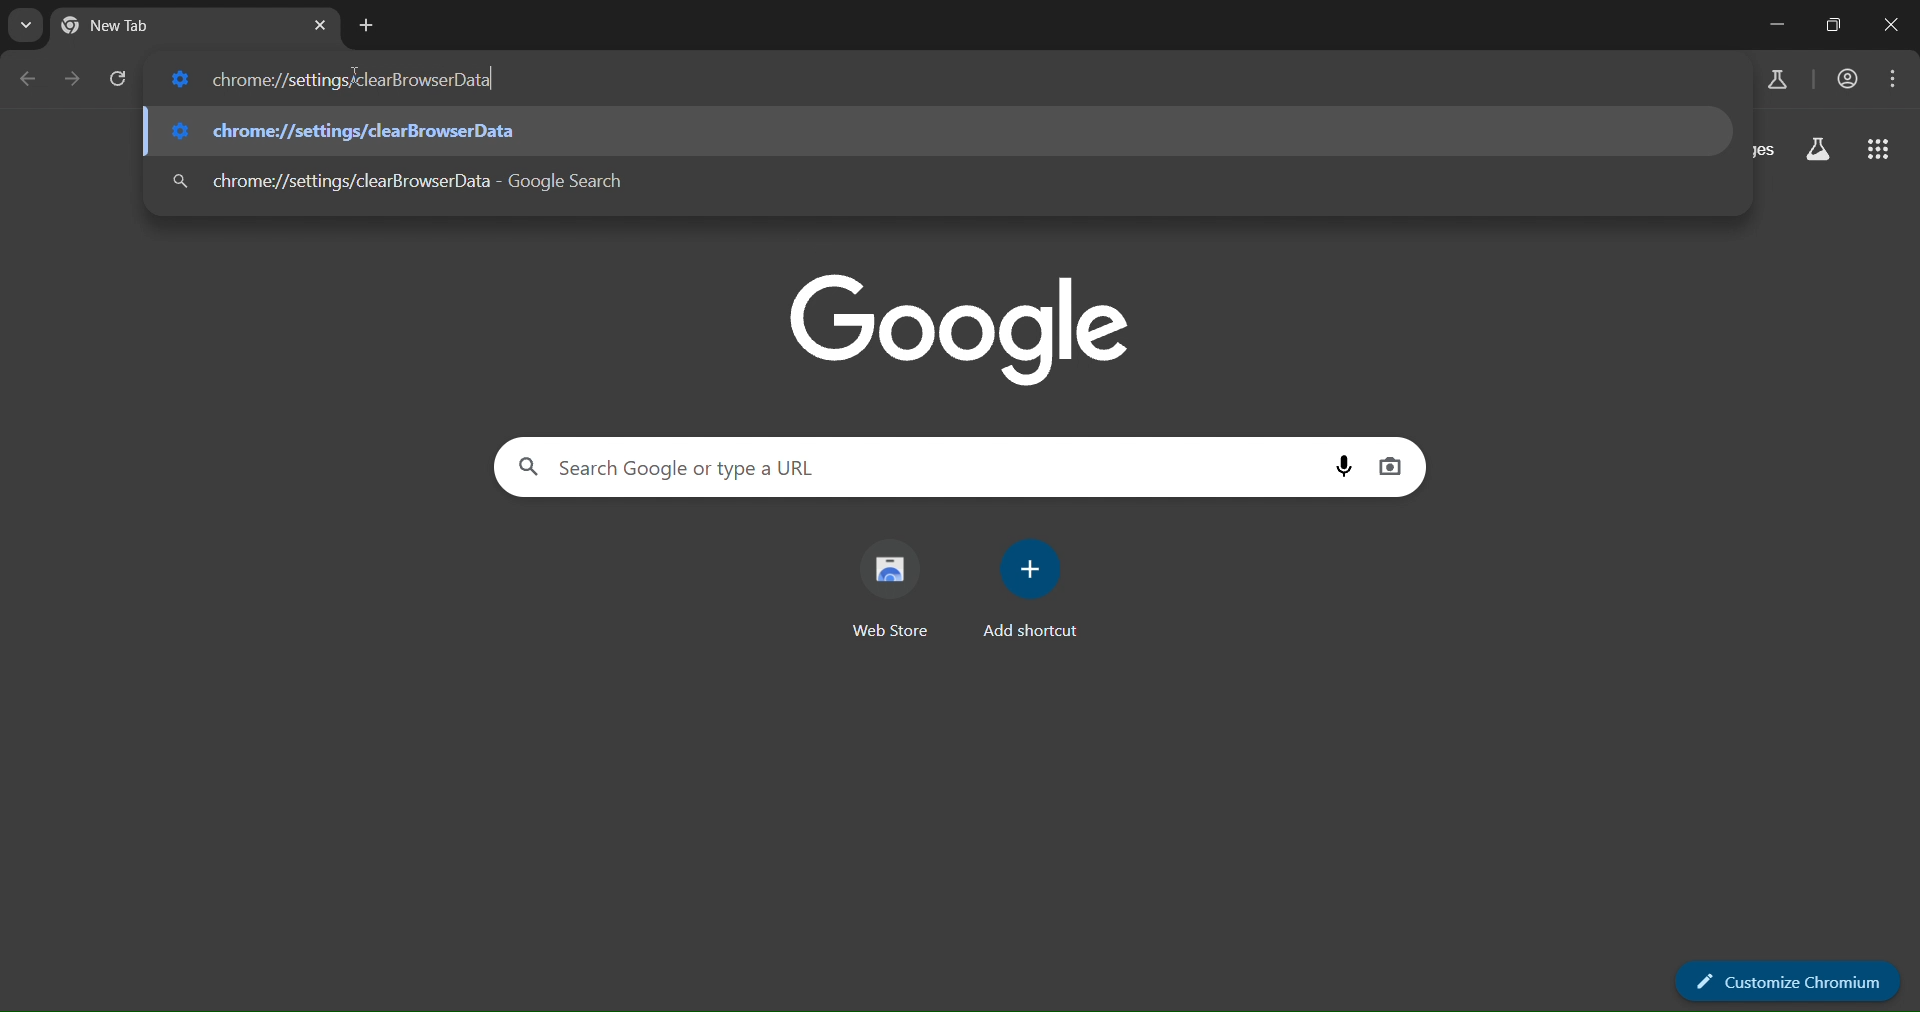 This screenshot has height=1012, width=1920. Describe the element at coordinates (355, 83) in the screenshot. I see `cursor` at that location.